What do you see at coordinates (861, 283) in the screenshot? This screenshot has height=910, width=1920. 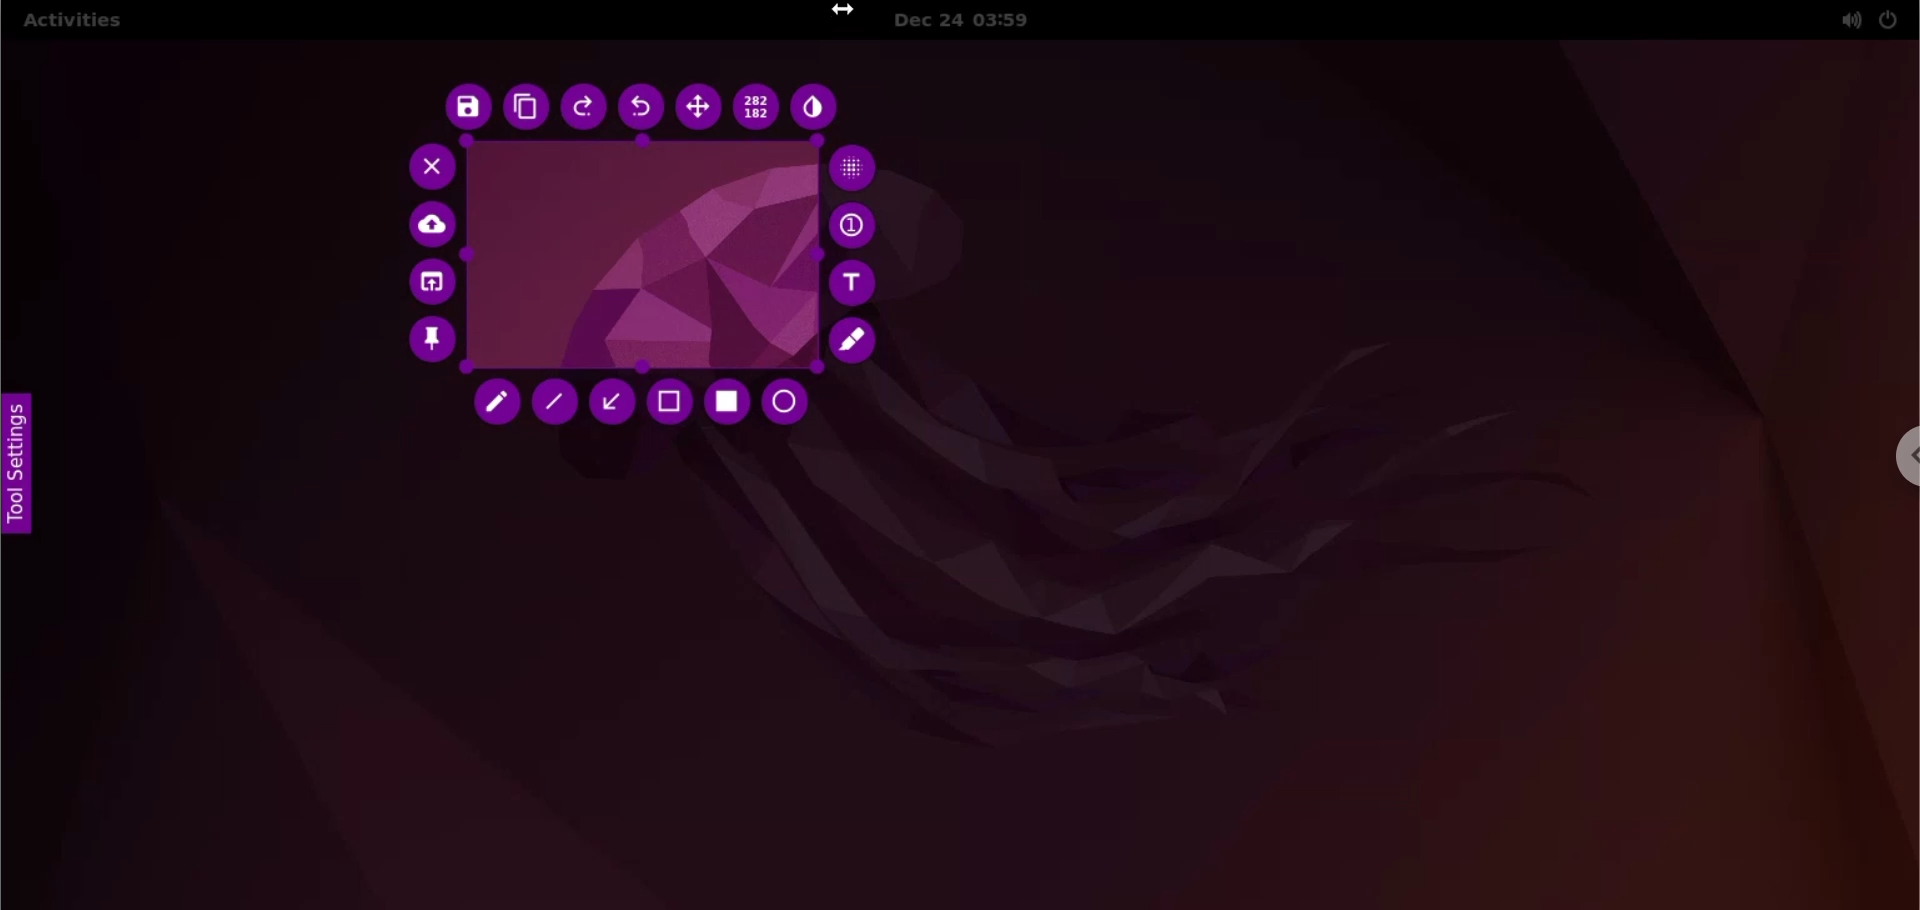 I see `text` at bounding box center [861, 283].